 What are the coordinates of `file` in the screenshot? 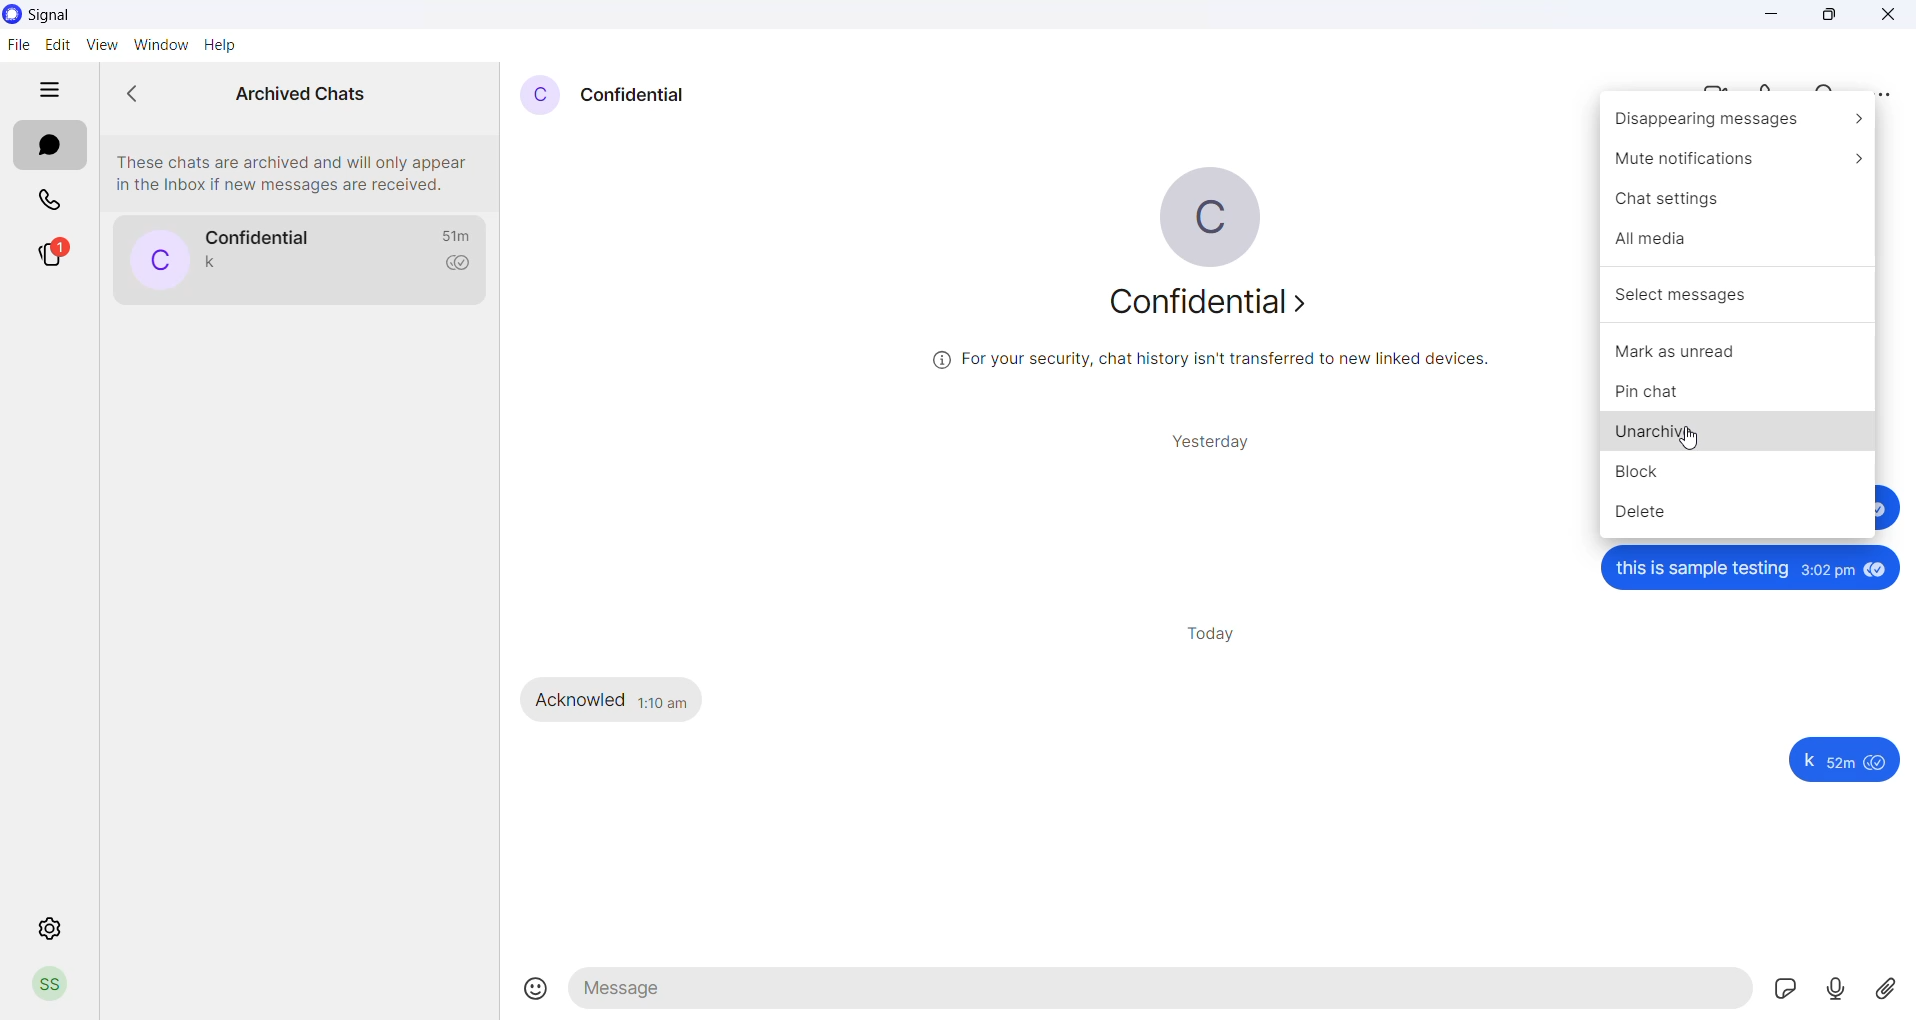 It's located at (18, 46).